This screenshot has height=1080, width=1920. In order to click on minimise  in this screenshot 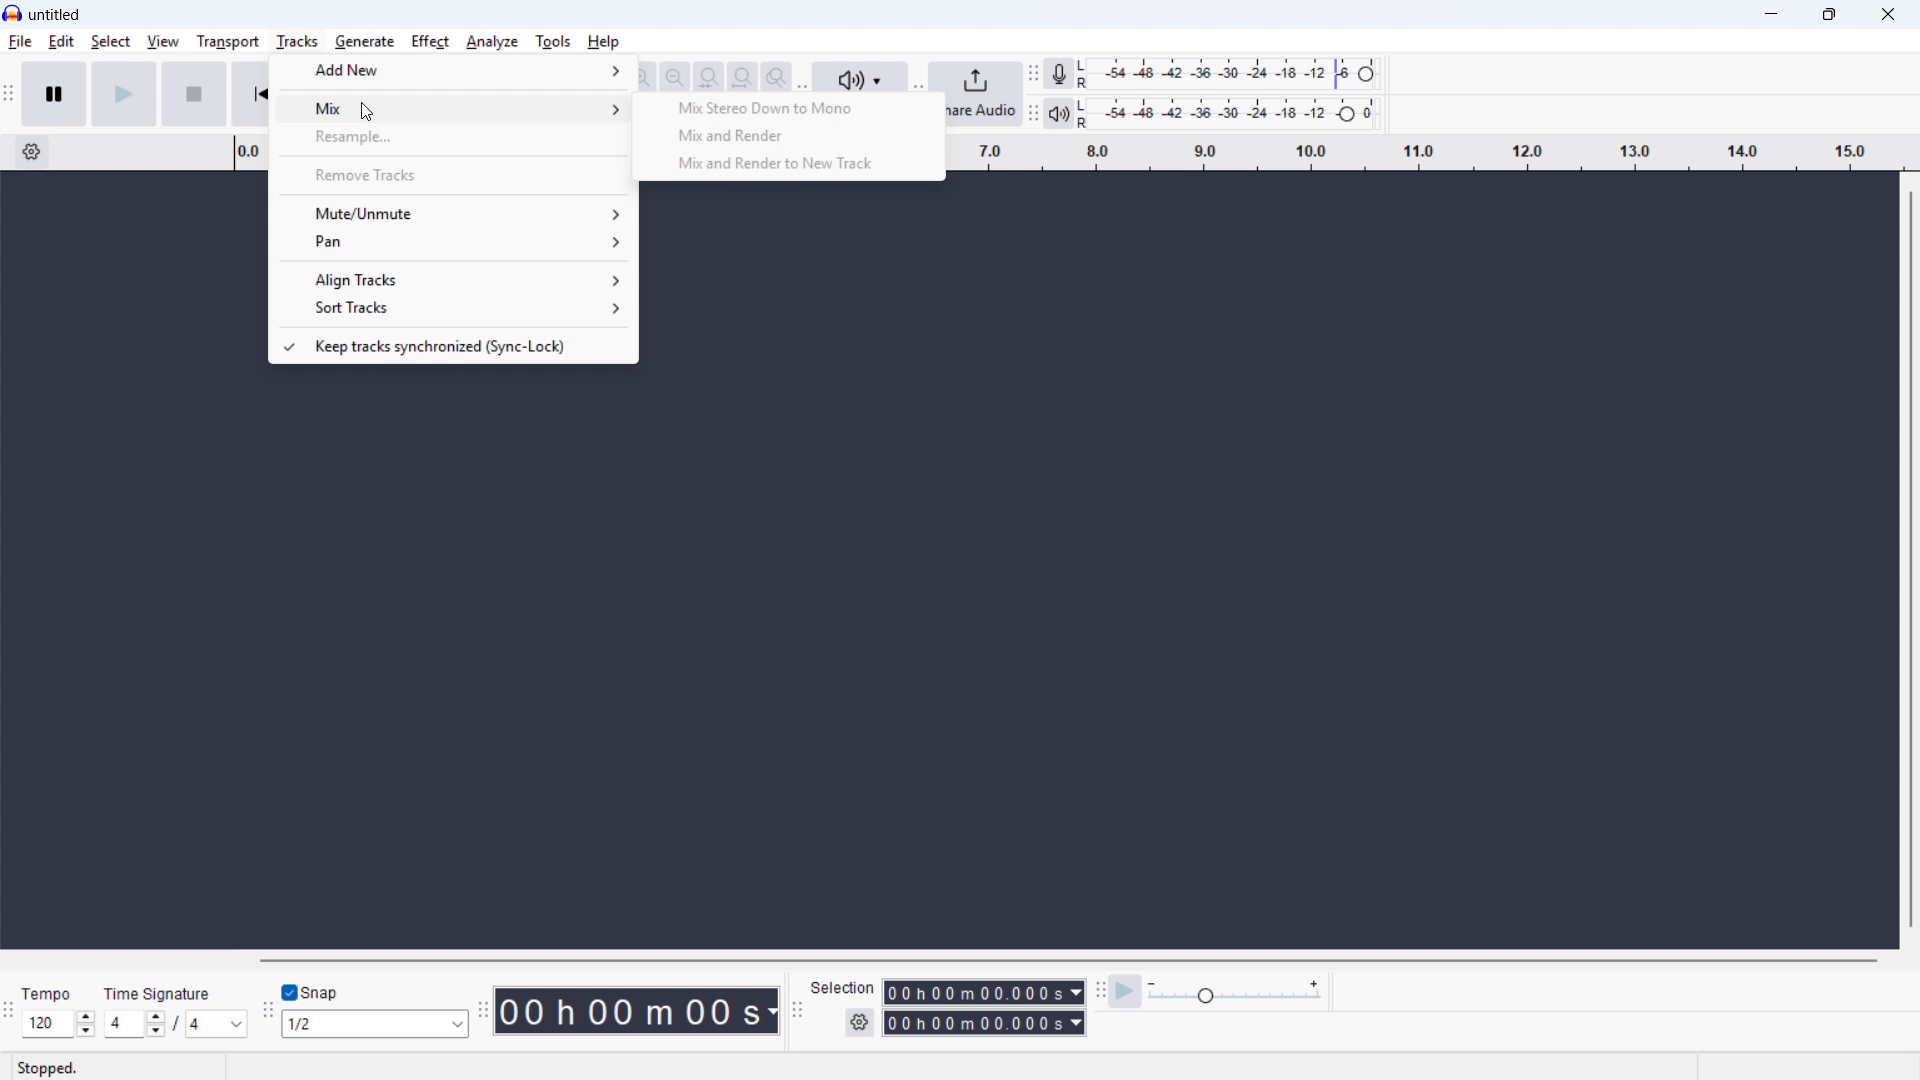, I will do `click(1767, 15)`.